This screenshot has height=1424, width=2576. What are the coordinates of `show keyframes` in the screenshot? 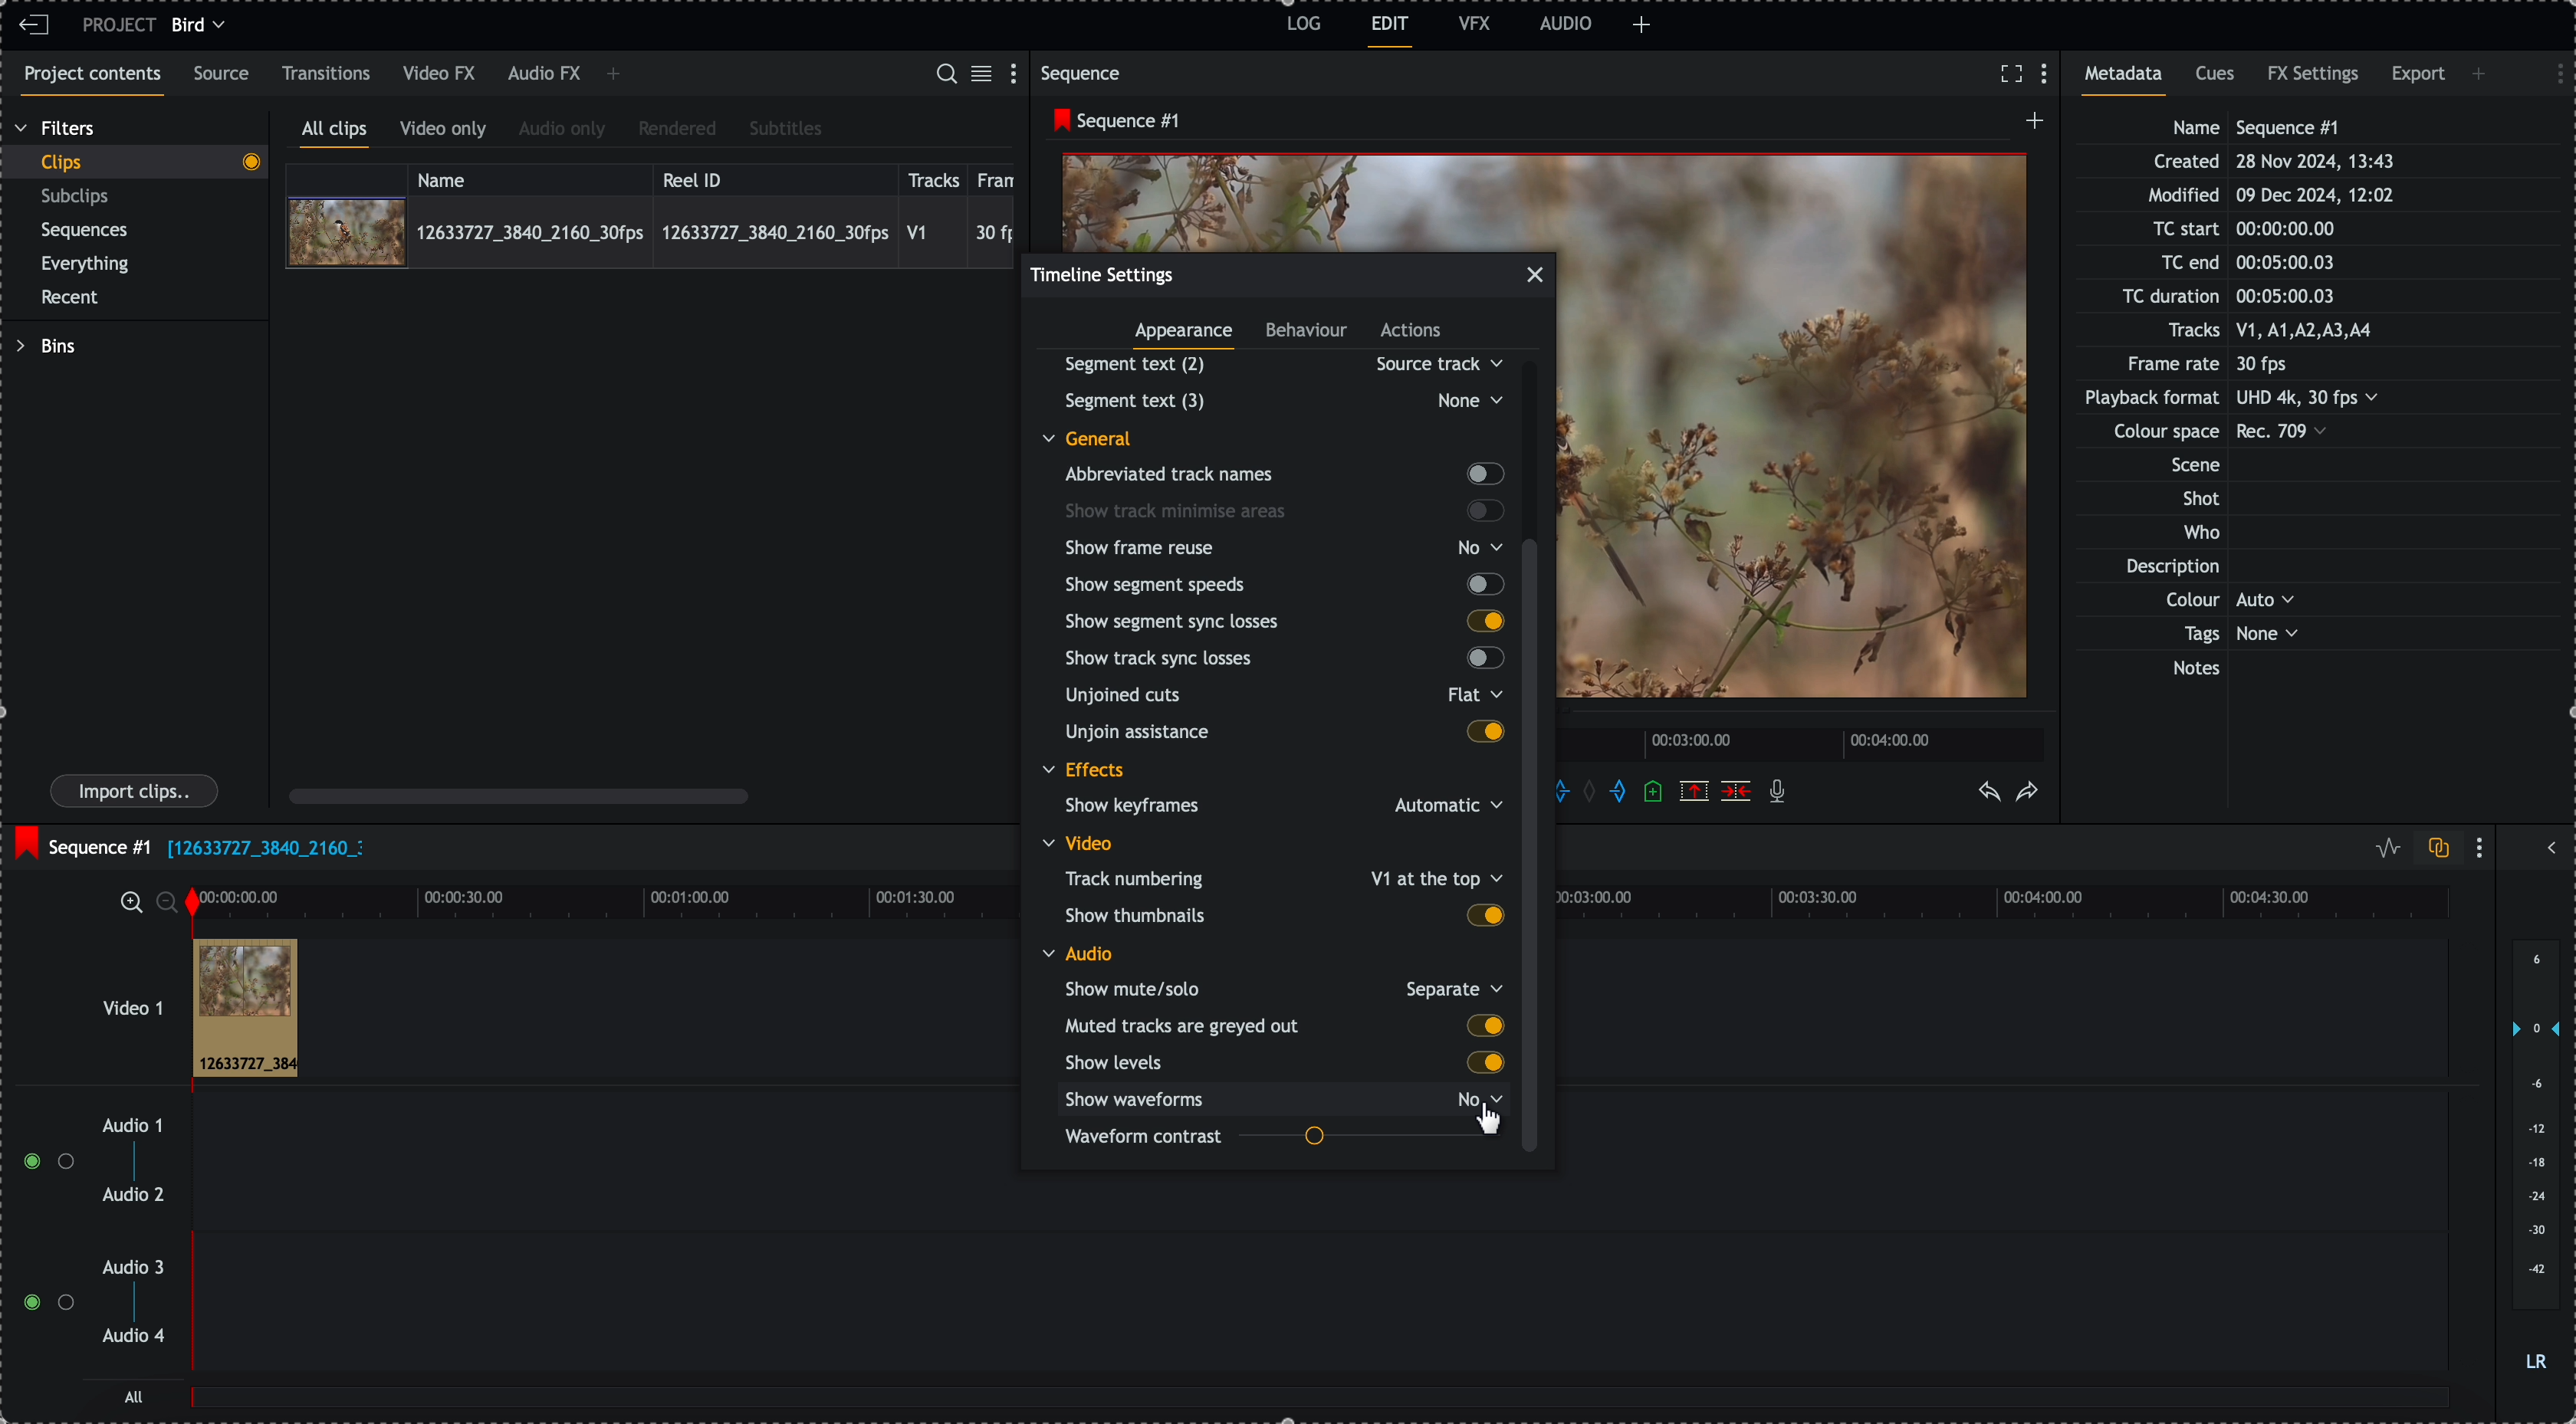 It's located at (1275, 808).